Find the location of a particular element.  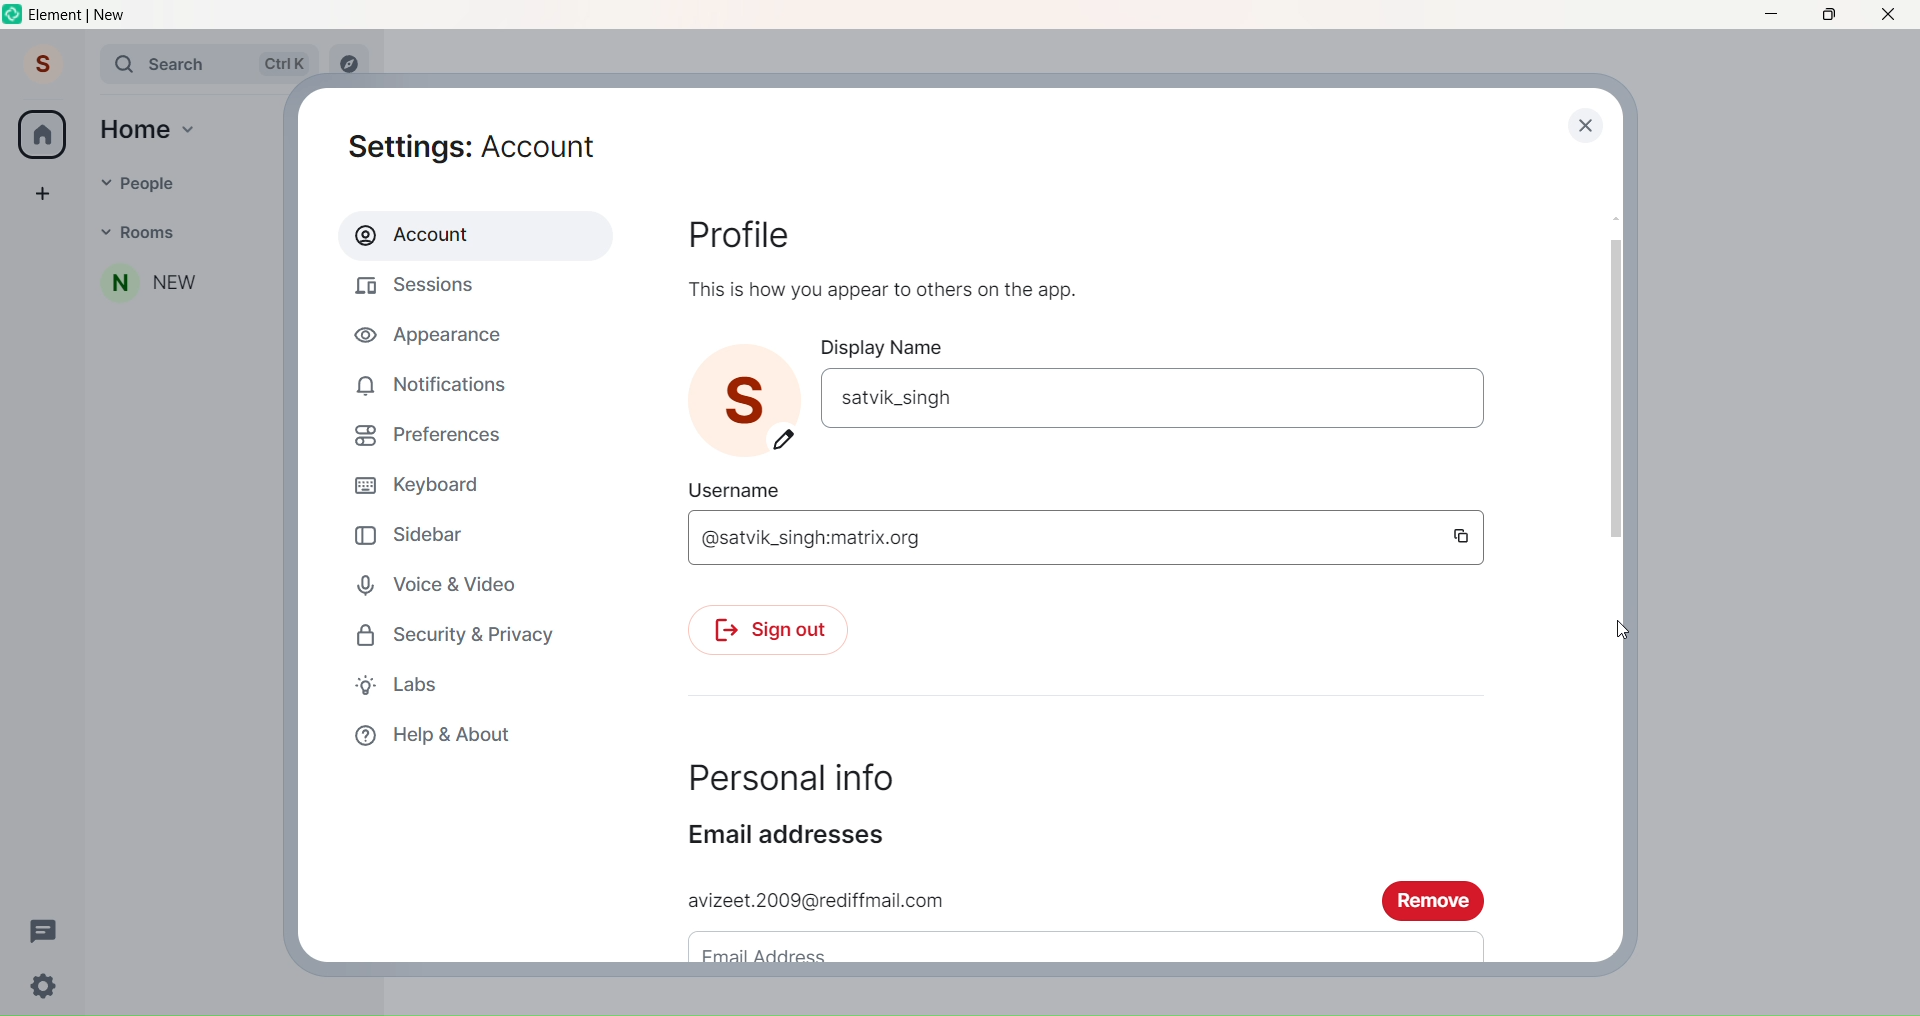

Home is located at coordinates (136, 128).